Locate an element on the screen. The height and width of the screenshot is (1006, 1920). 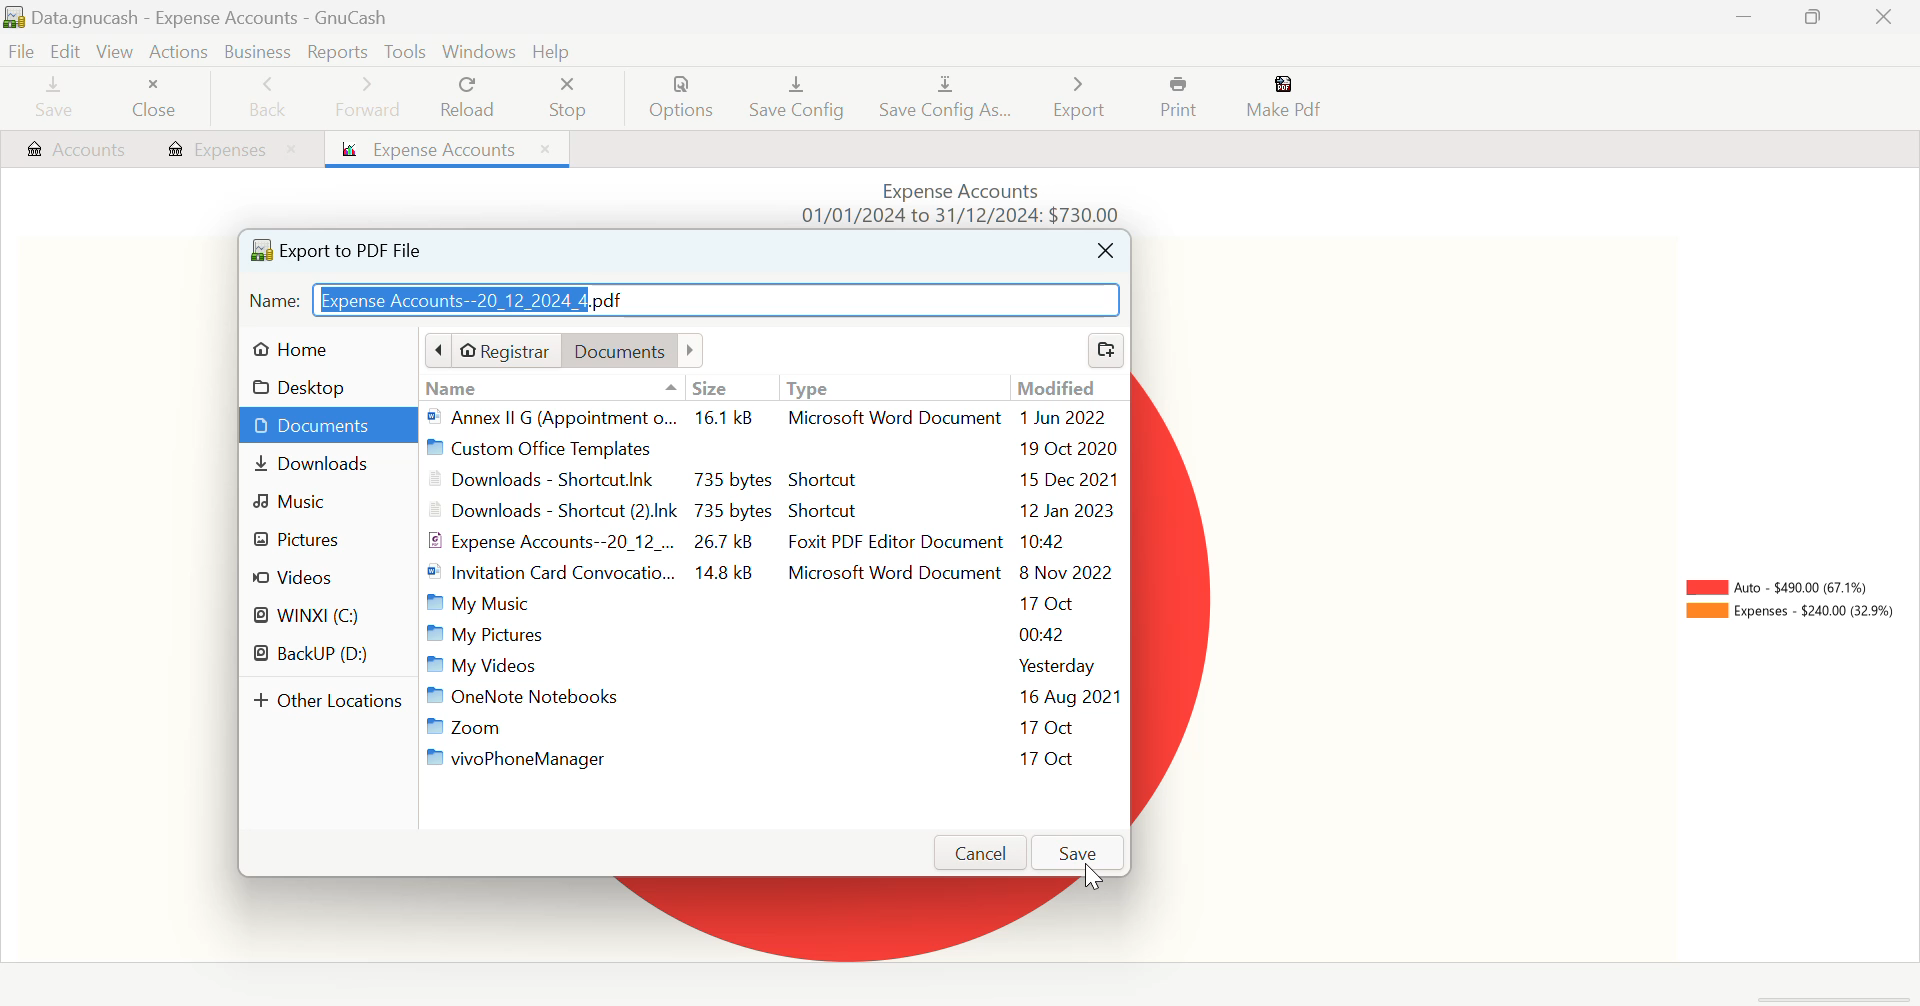
Help is located at coordinates (554, 51).